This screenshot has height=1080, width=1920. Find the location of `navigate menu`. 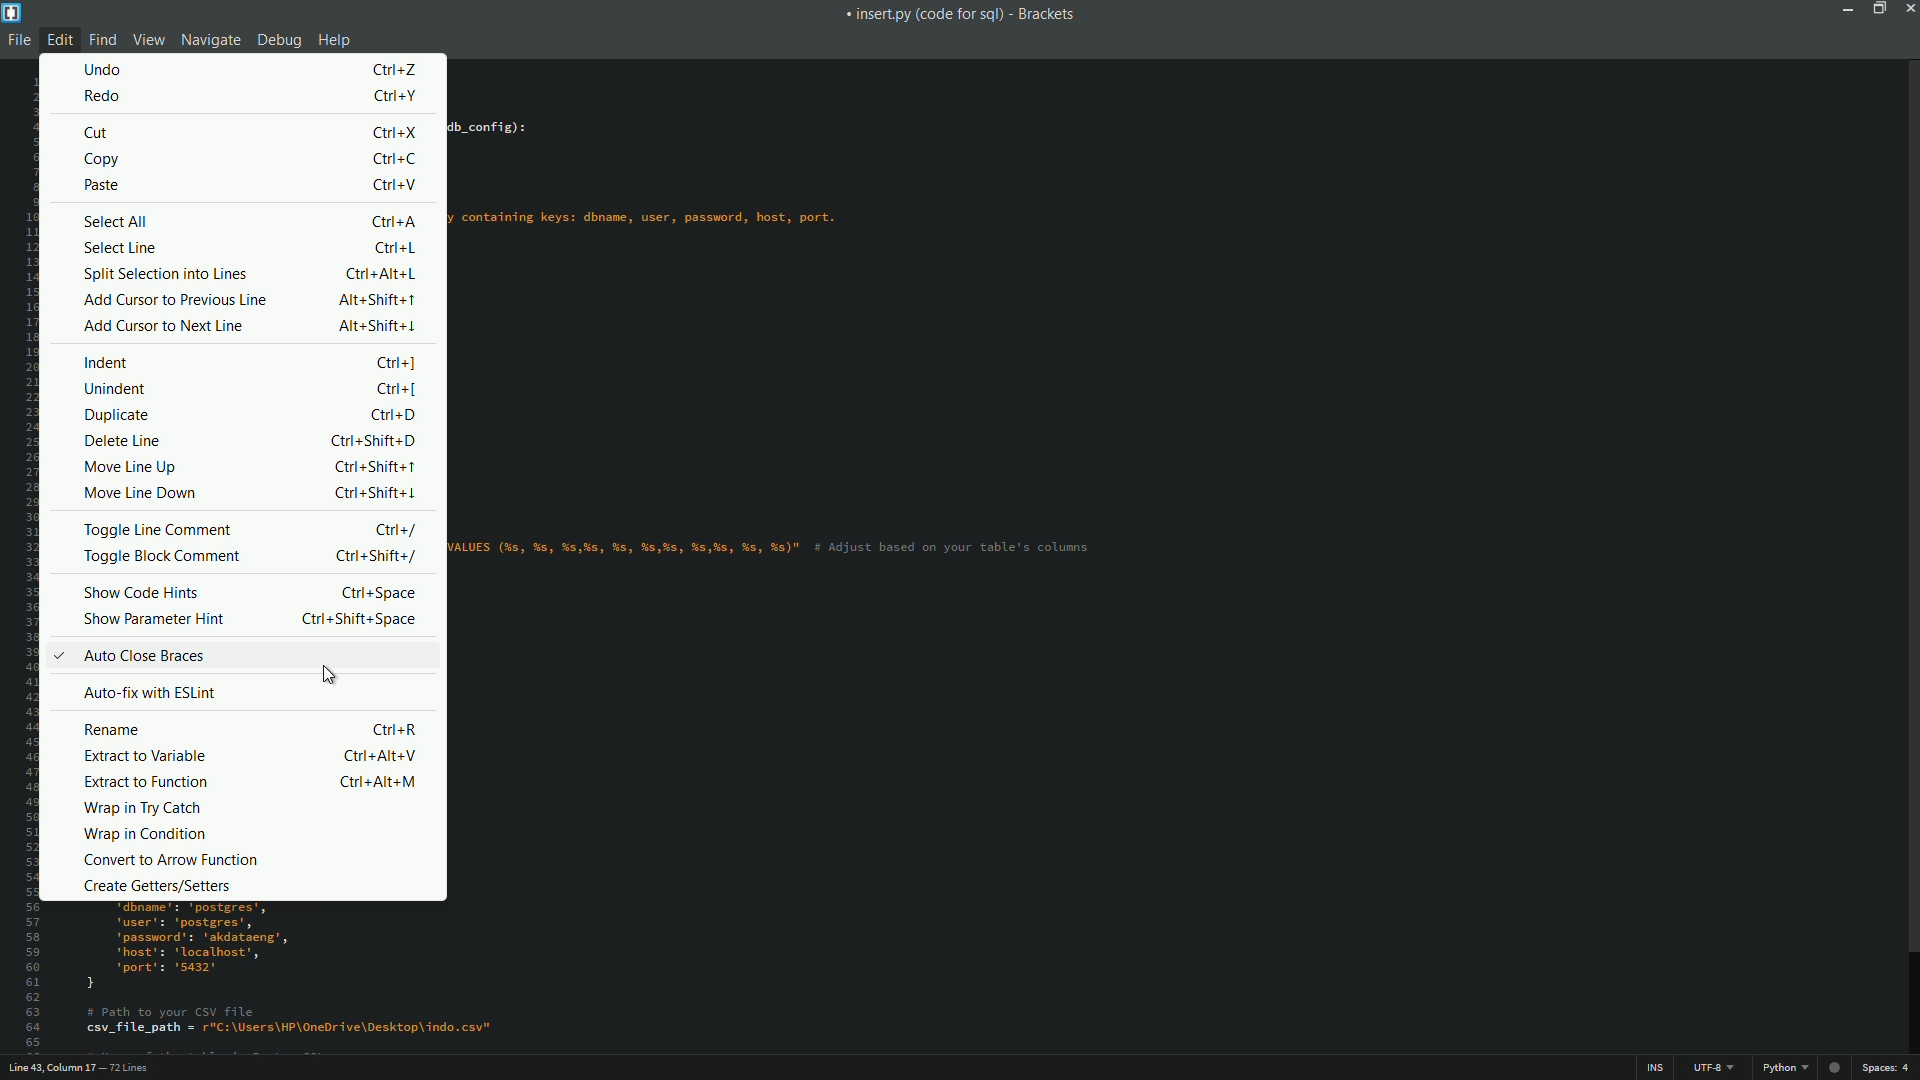

navigate menu is located at coordinates (207, 40).